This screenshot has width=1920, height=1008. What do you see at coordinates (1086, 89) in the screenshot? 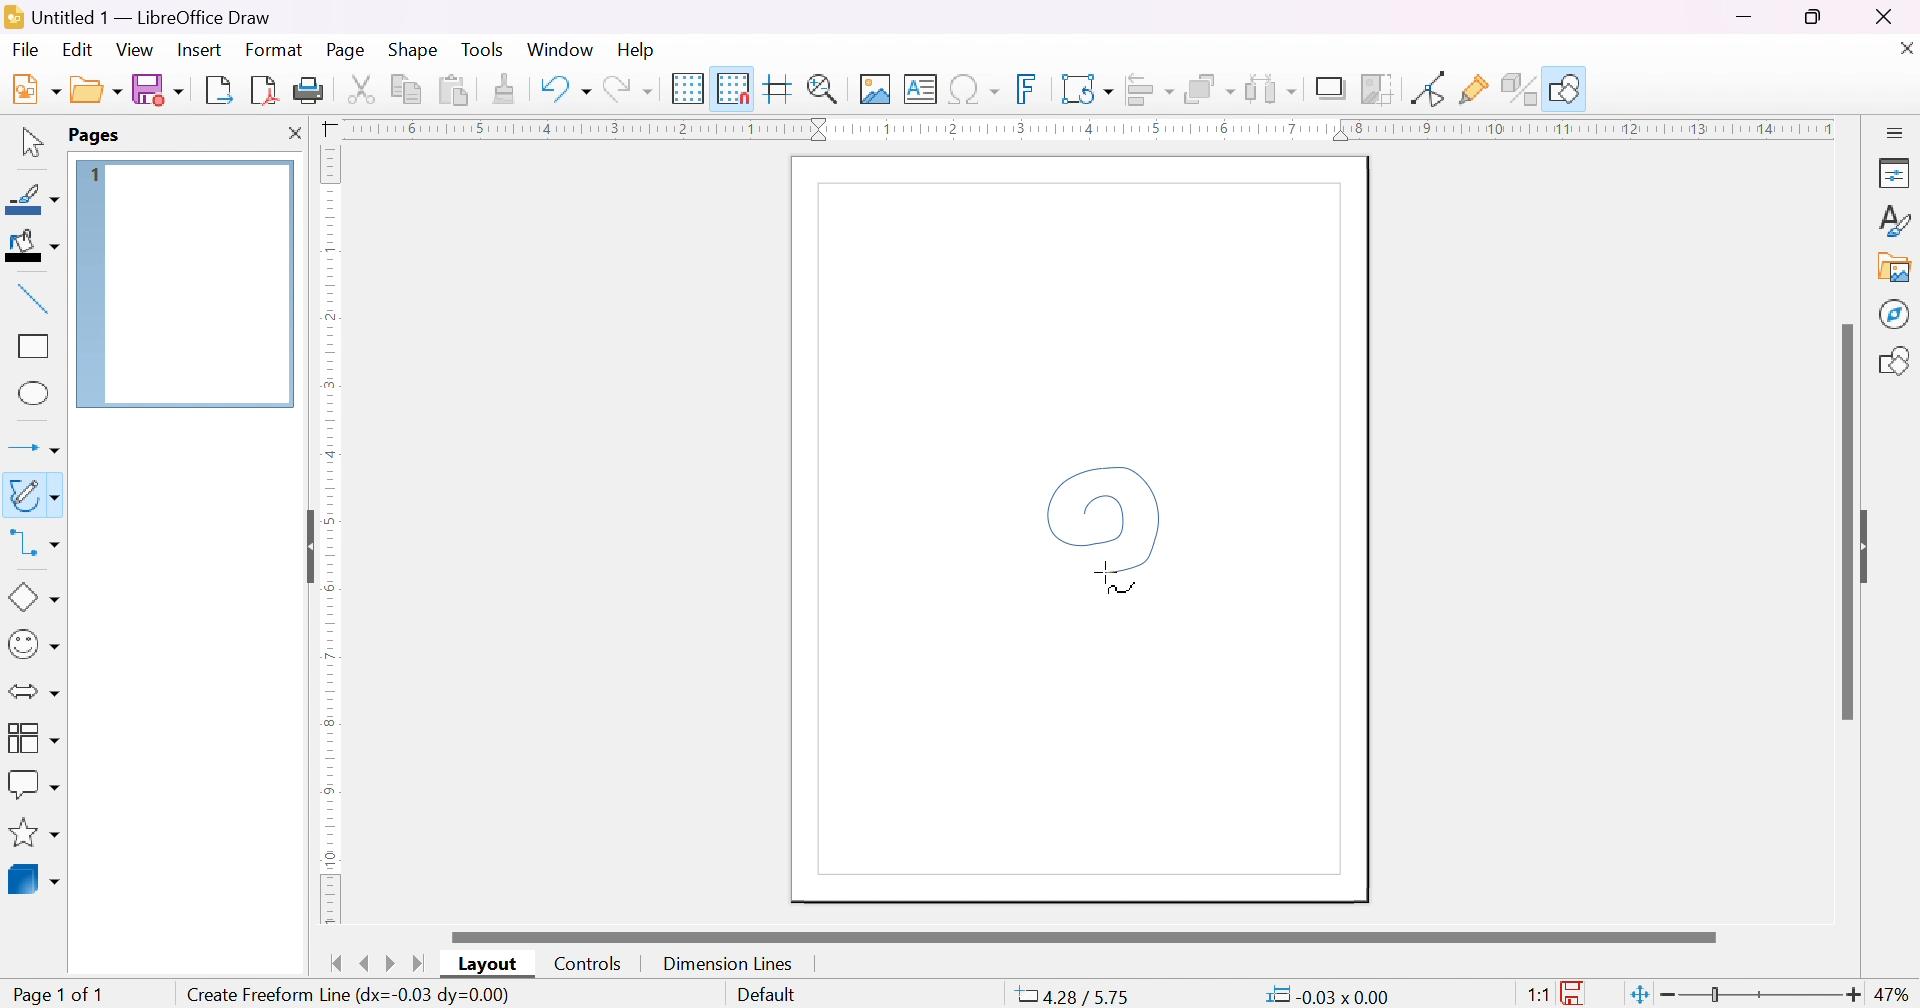
I see `transformation` at bounding box center [1086, 89].